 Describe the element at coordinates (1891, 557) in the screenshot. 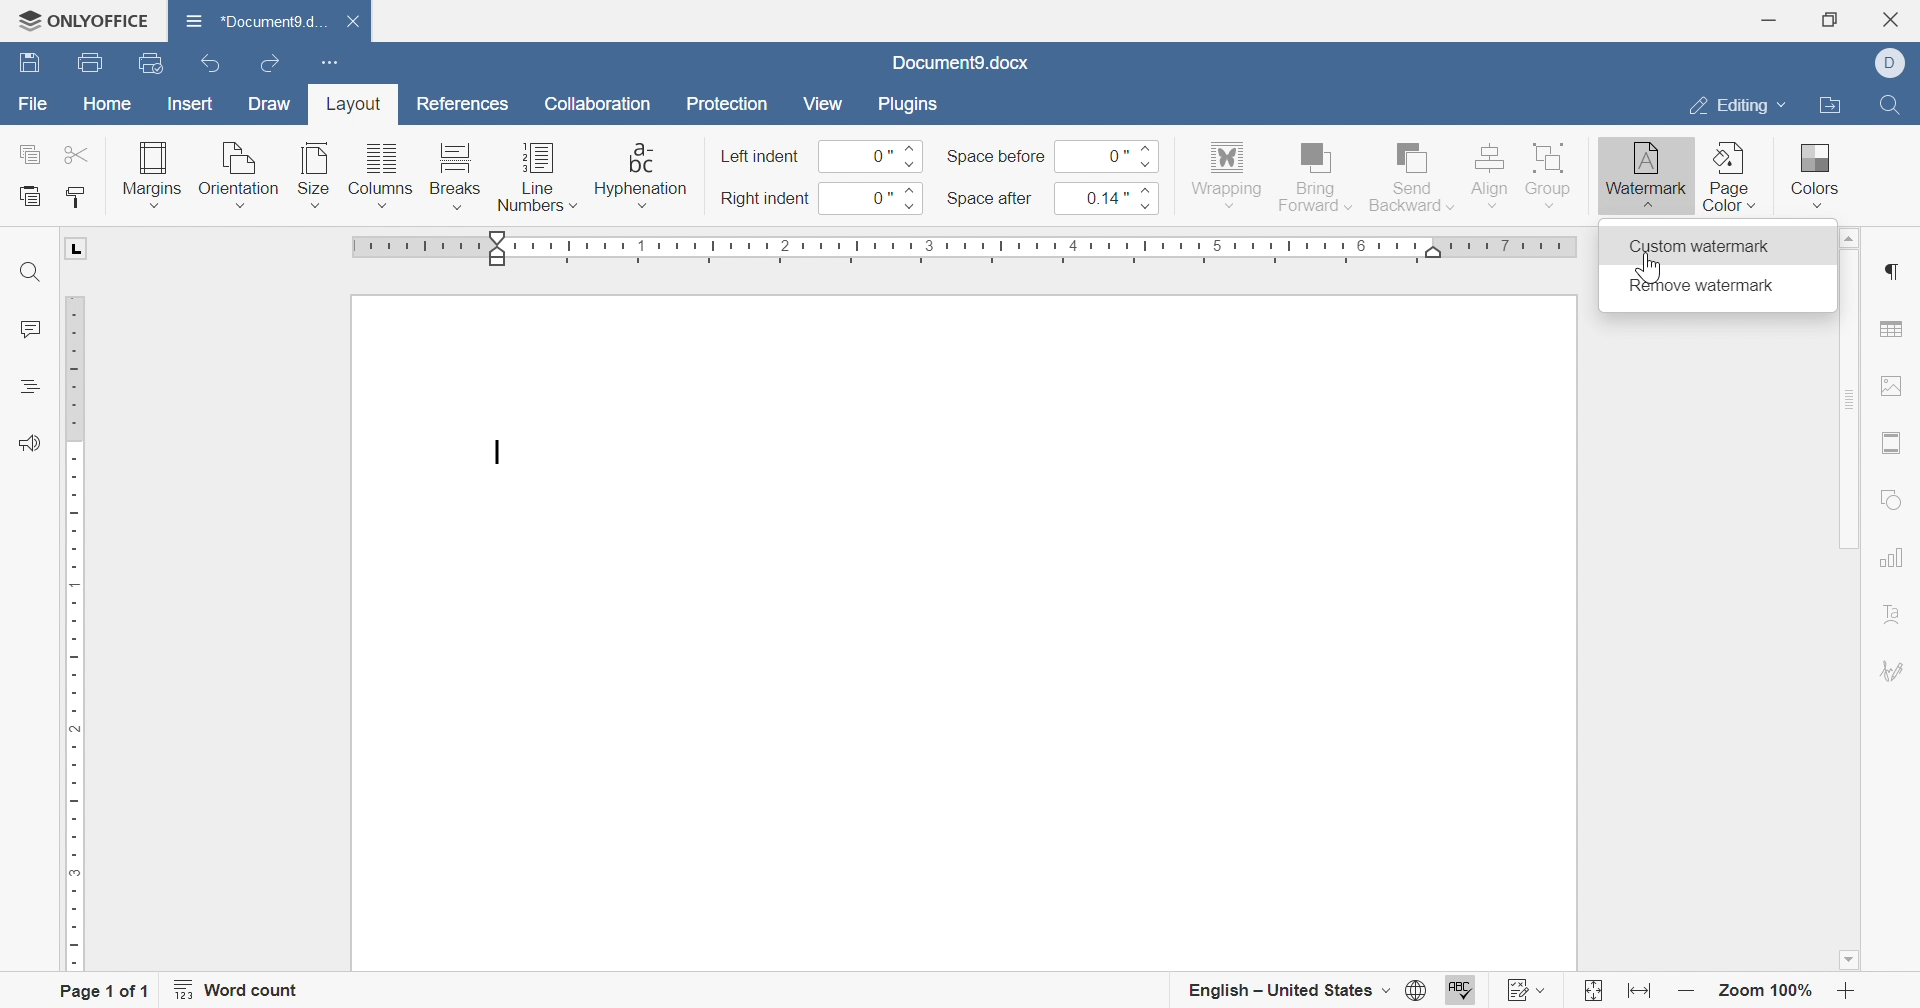

I see `chart settings` at that location.